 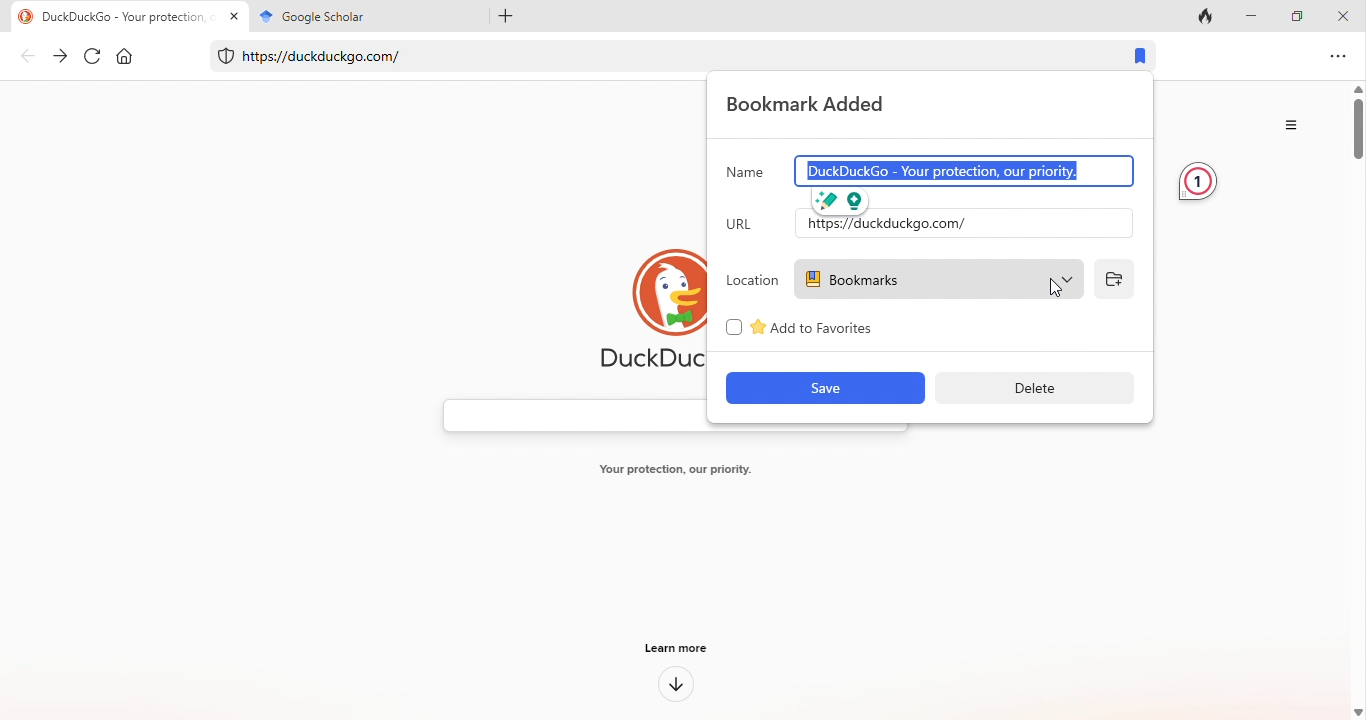 What do you see at coordinates (28, 58) in the screenshot?
I see `back` at bounding box center [28, 58].